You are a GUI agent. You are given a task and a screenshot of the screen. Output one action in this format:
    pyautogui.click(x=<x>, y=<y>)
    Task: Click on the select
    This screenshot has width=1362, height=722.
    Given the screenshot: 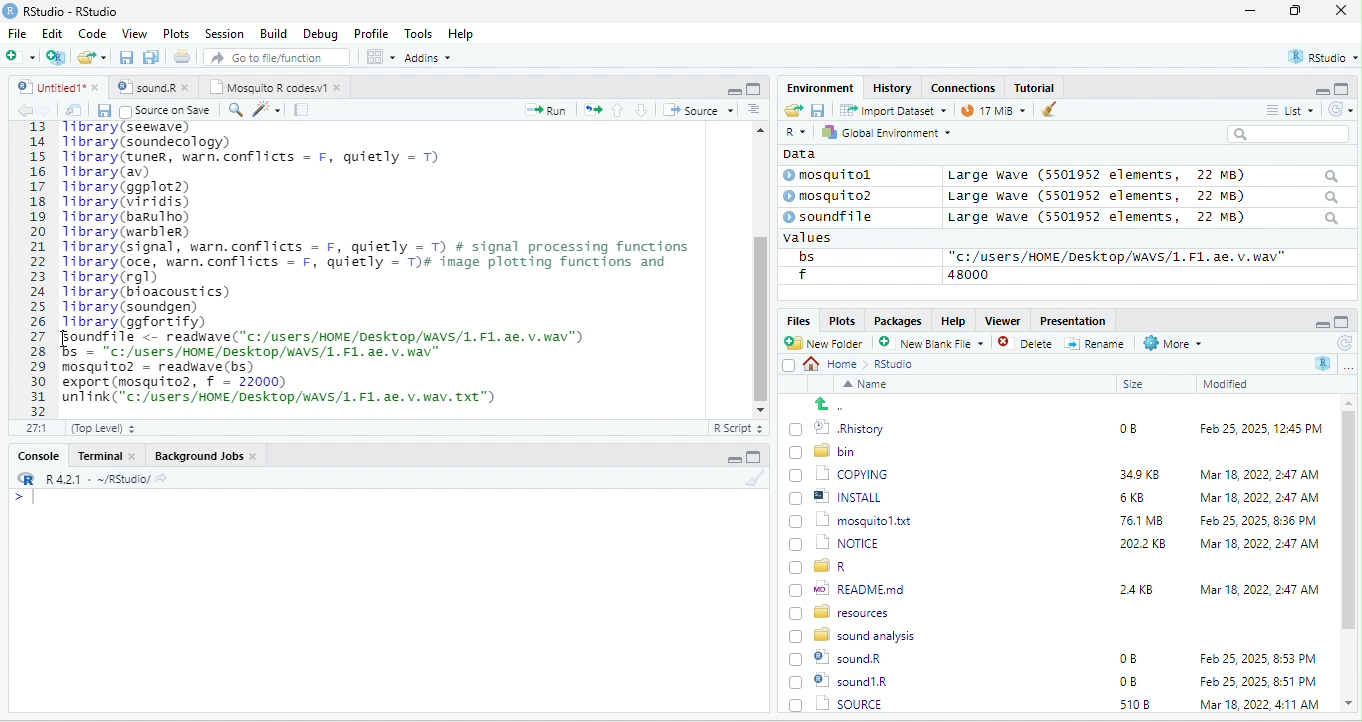 What is the action you would take?
    pyautogui.click(x=791, y=369)
    